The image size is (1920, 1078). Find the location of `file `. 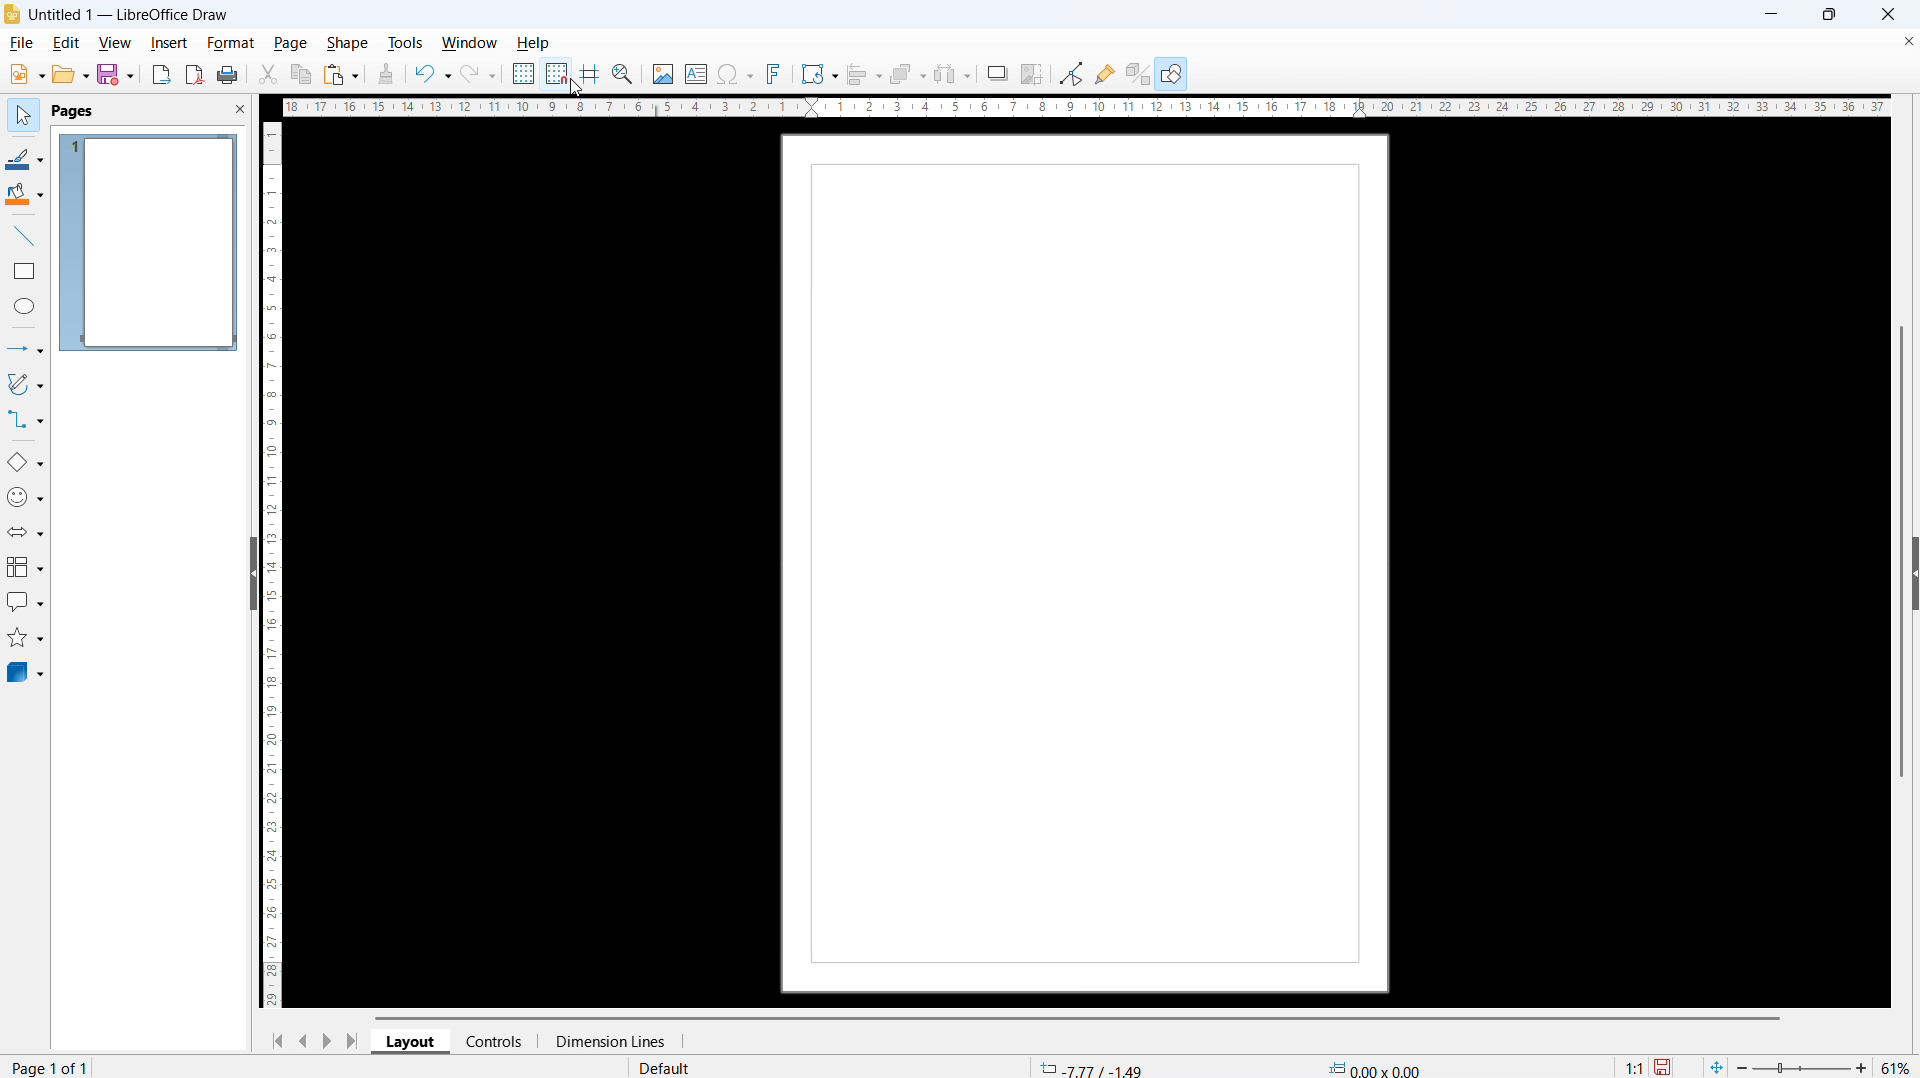

file  is located at coordinates (21, 43).